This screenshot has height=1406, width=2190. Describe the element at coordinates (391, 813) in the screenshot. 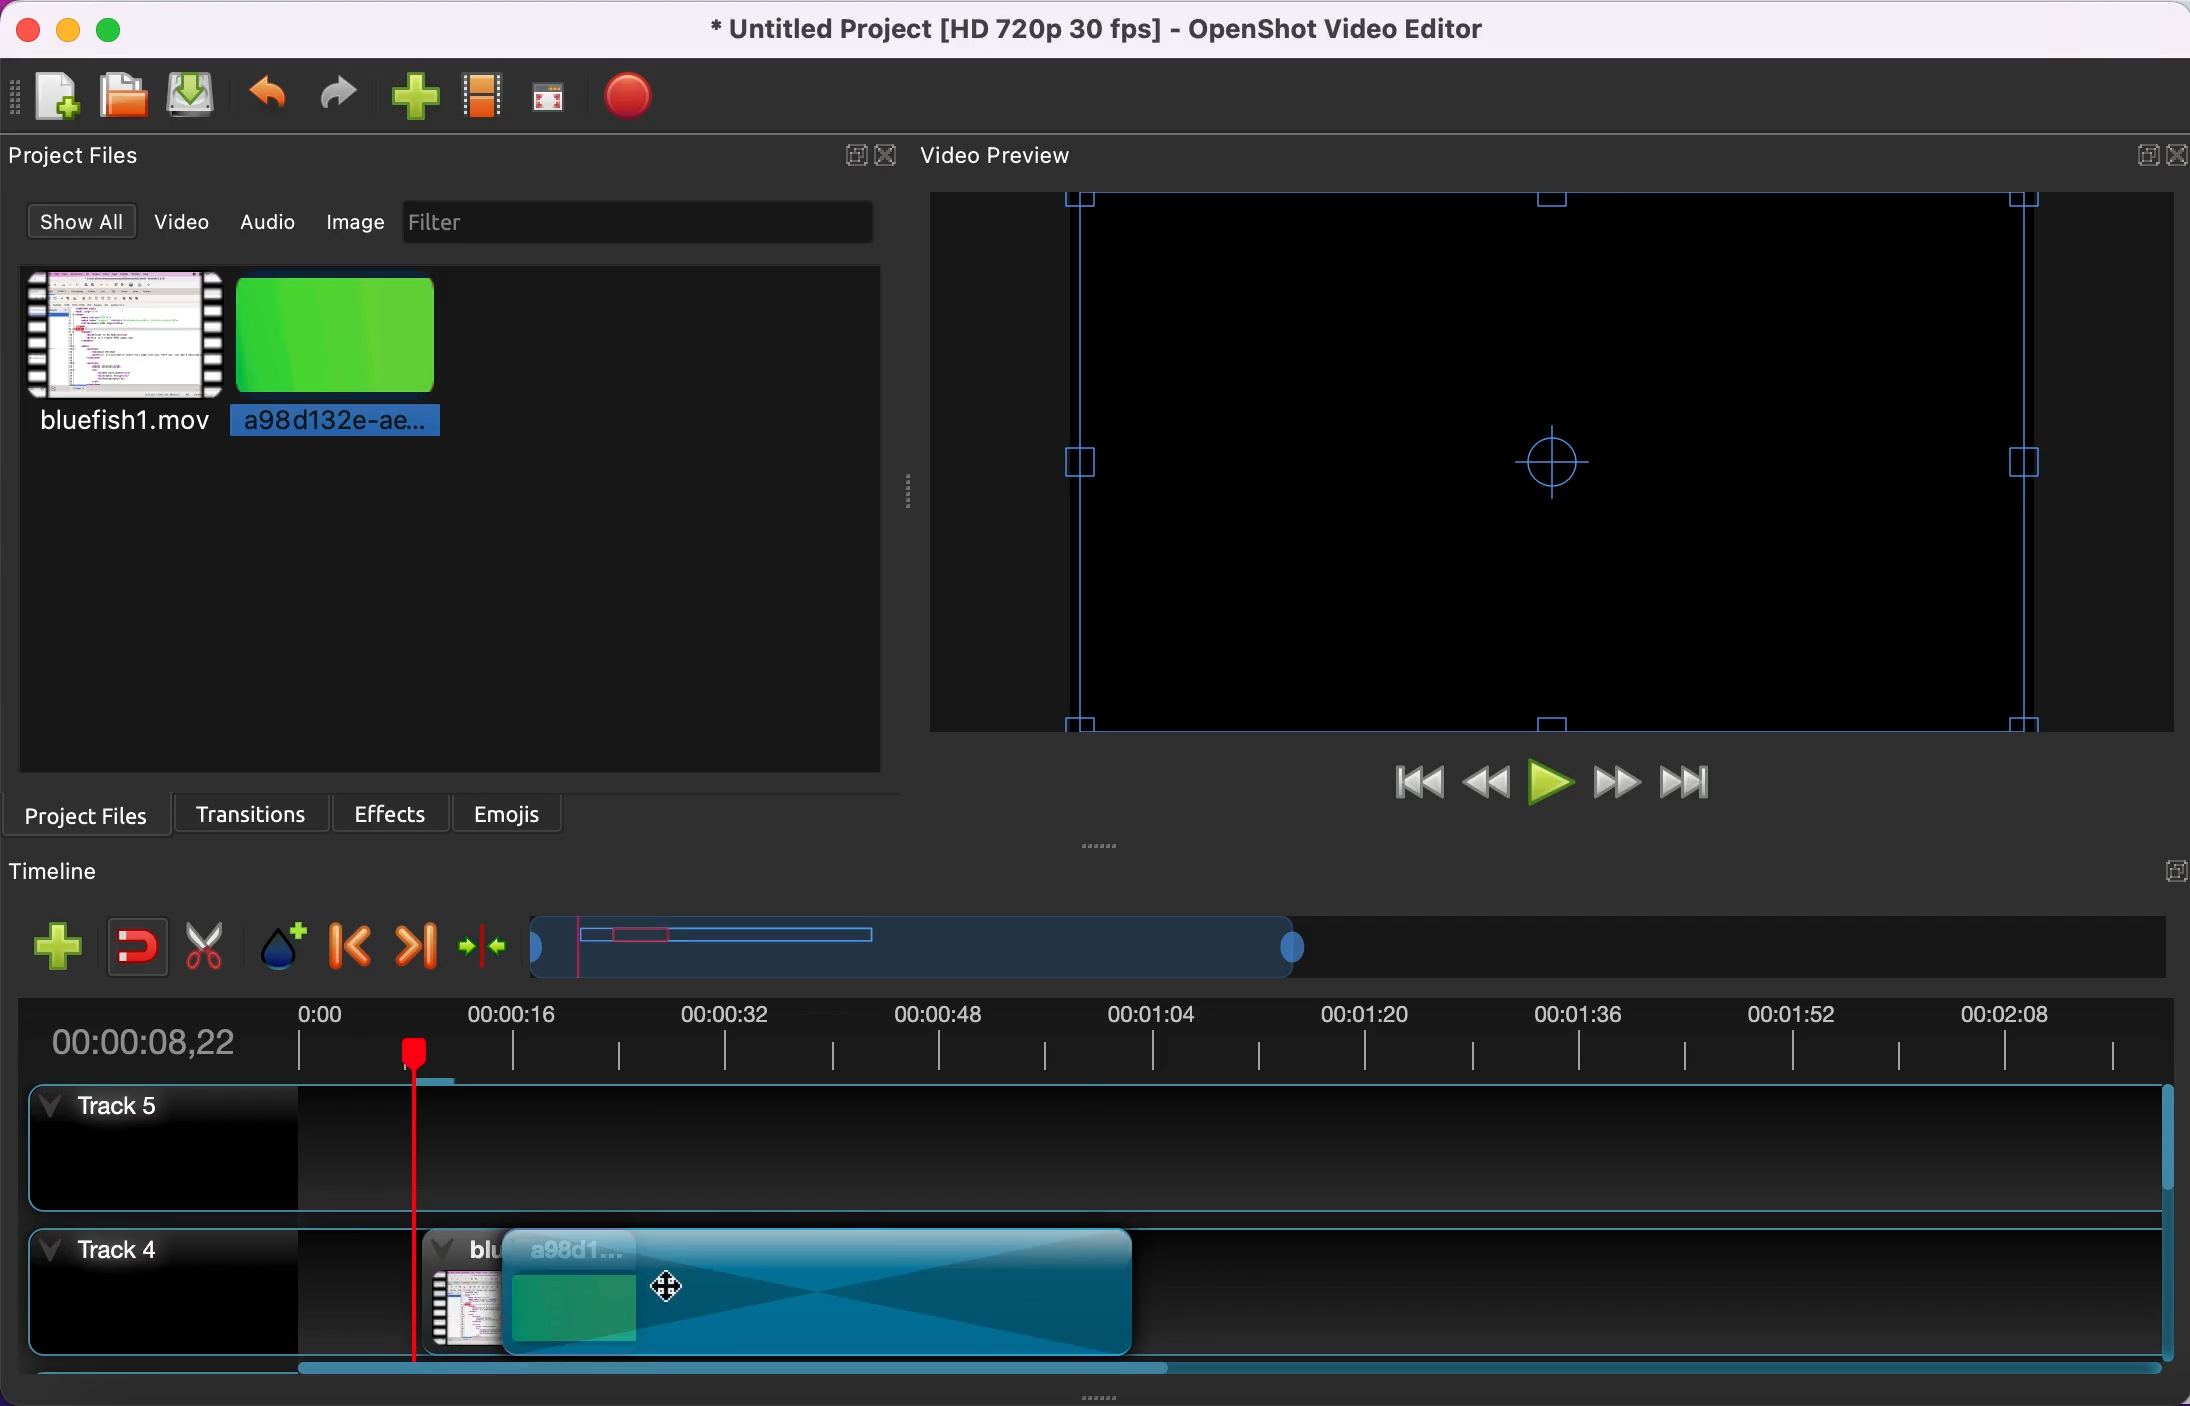

I see `effects` at that location.